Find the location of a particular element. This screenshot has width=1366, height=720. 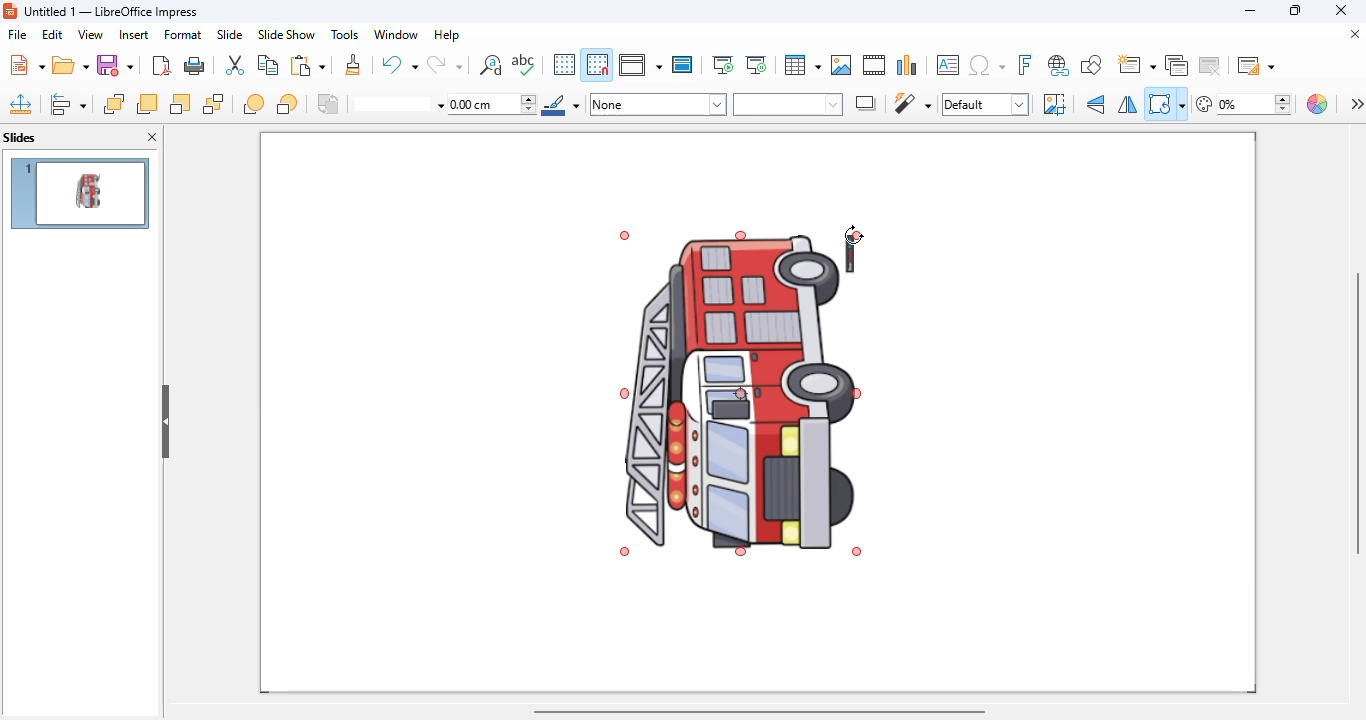

undo is located at coordinates (398, 63).